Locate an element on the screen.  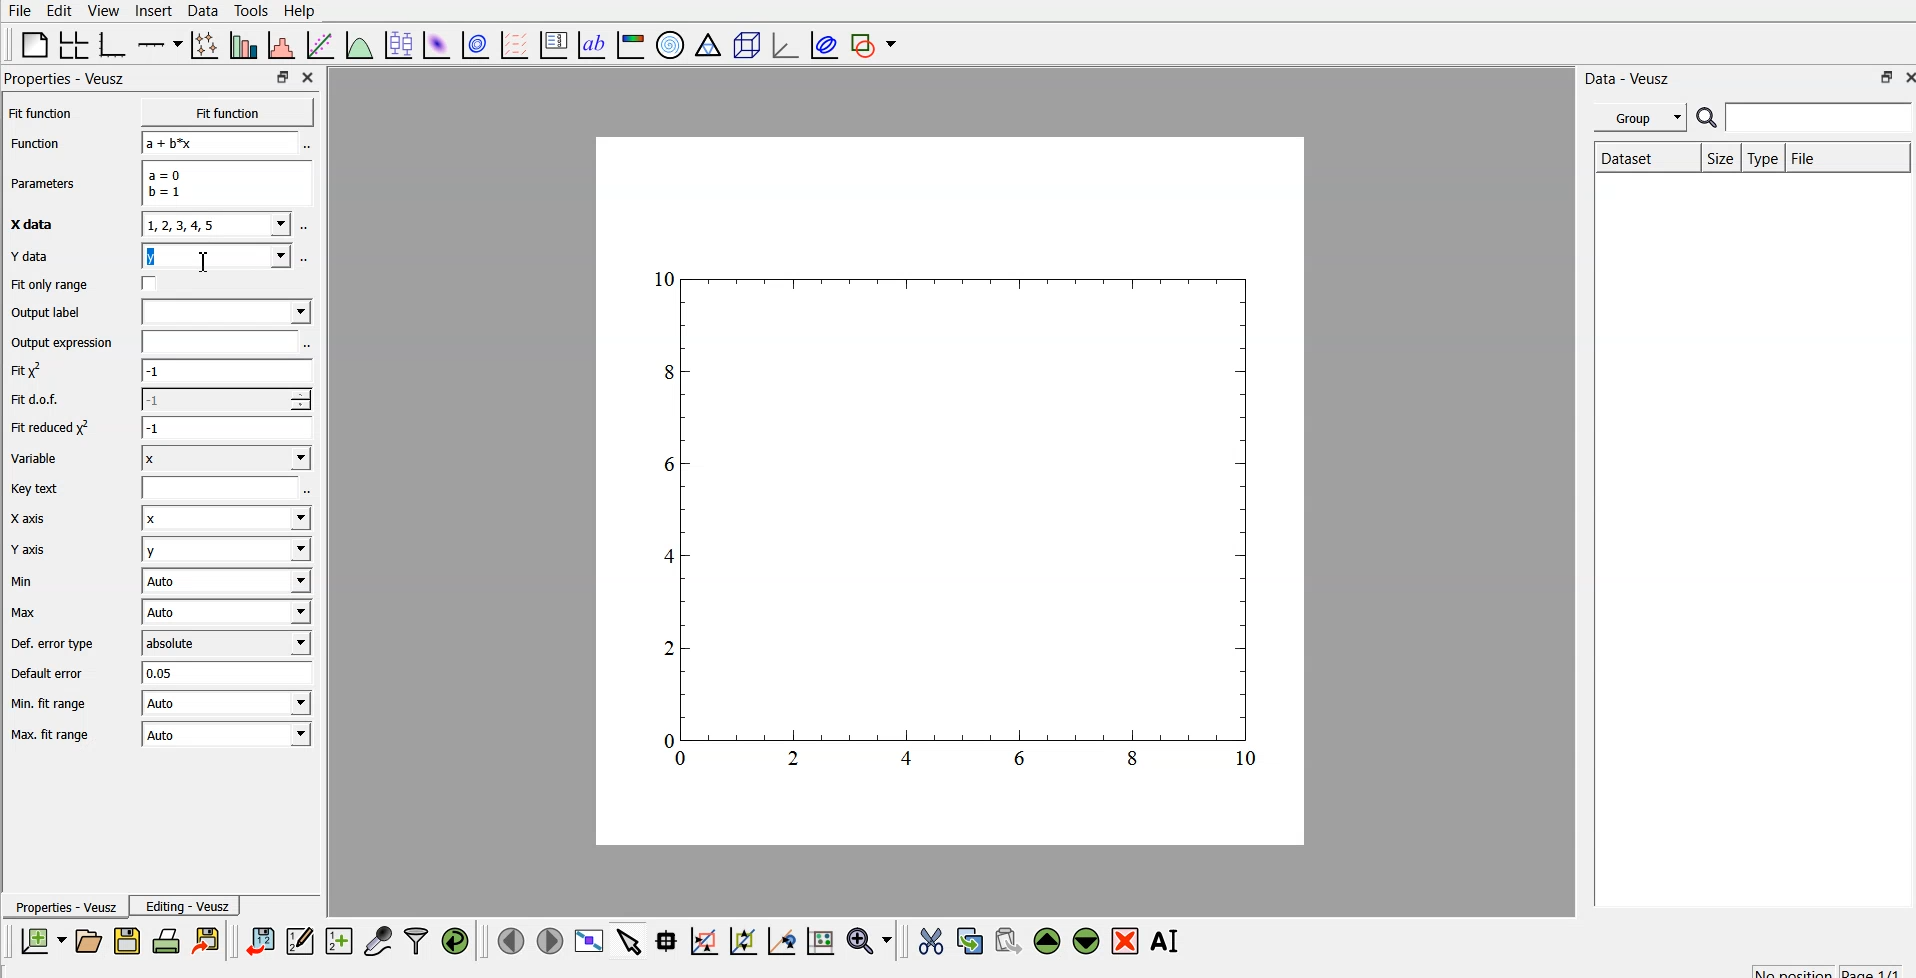
Output expression is located at coordinates (63, 342).